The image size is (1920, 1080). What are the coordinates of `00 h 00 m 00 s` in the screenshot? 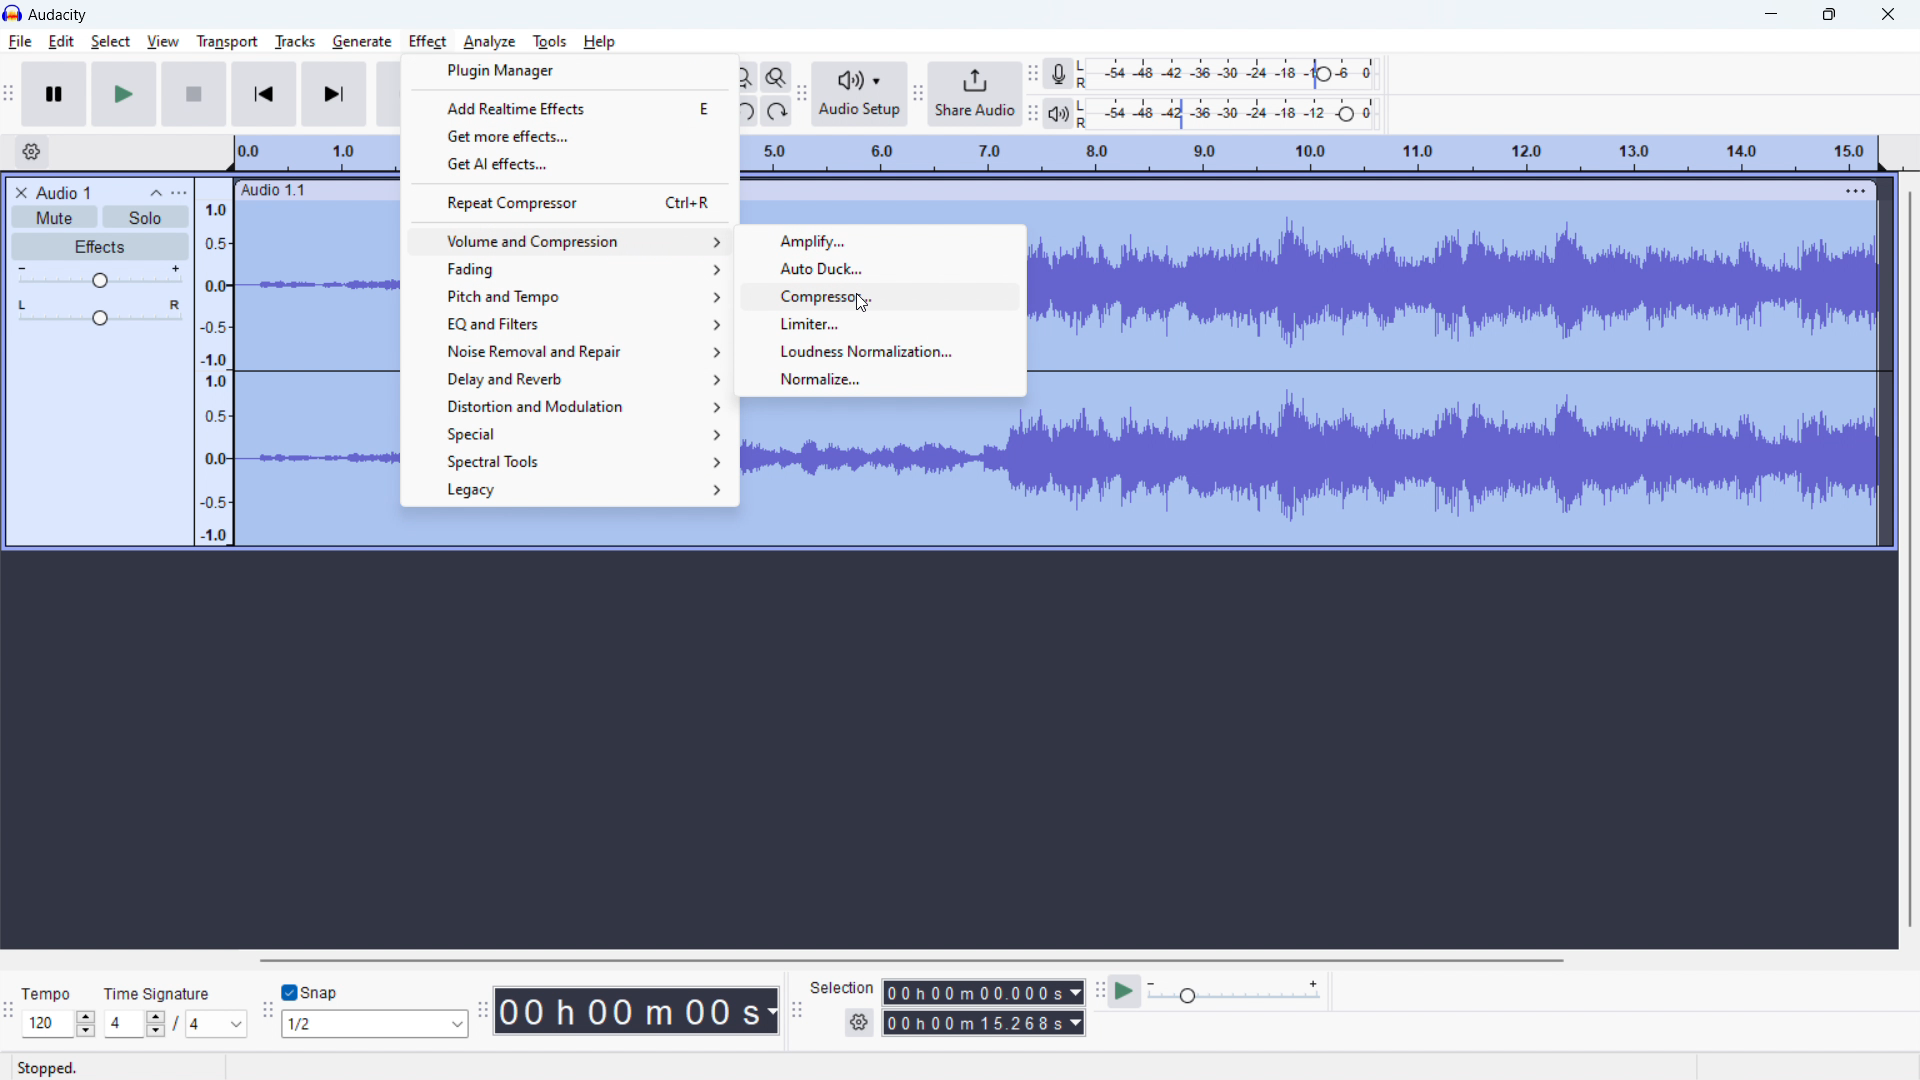 It's located at (636, 1006).